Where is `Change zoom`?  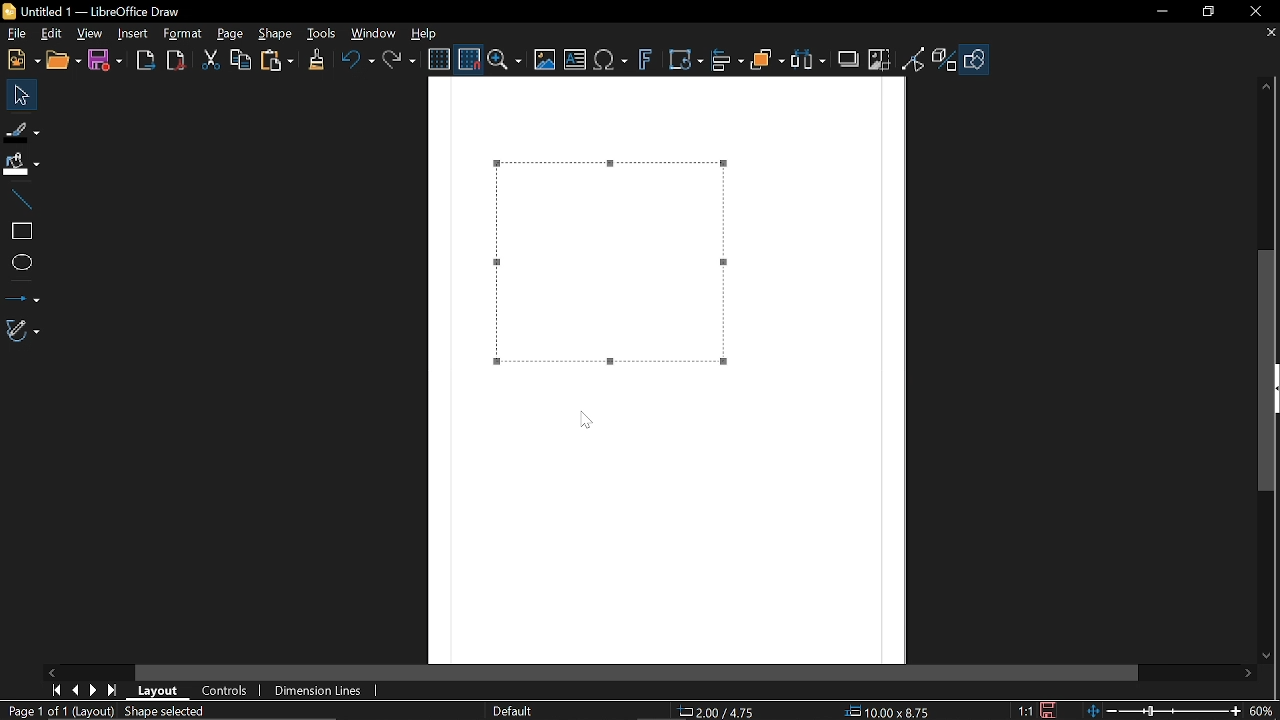
Change zoom is located at coordinates (1159, 711).